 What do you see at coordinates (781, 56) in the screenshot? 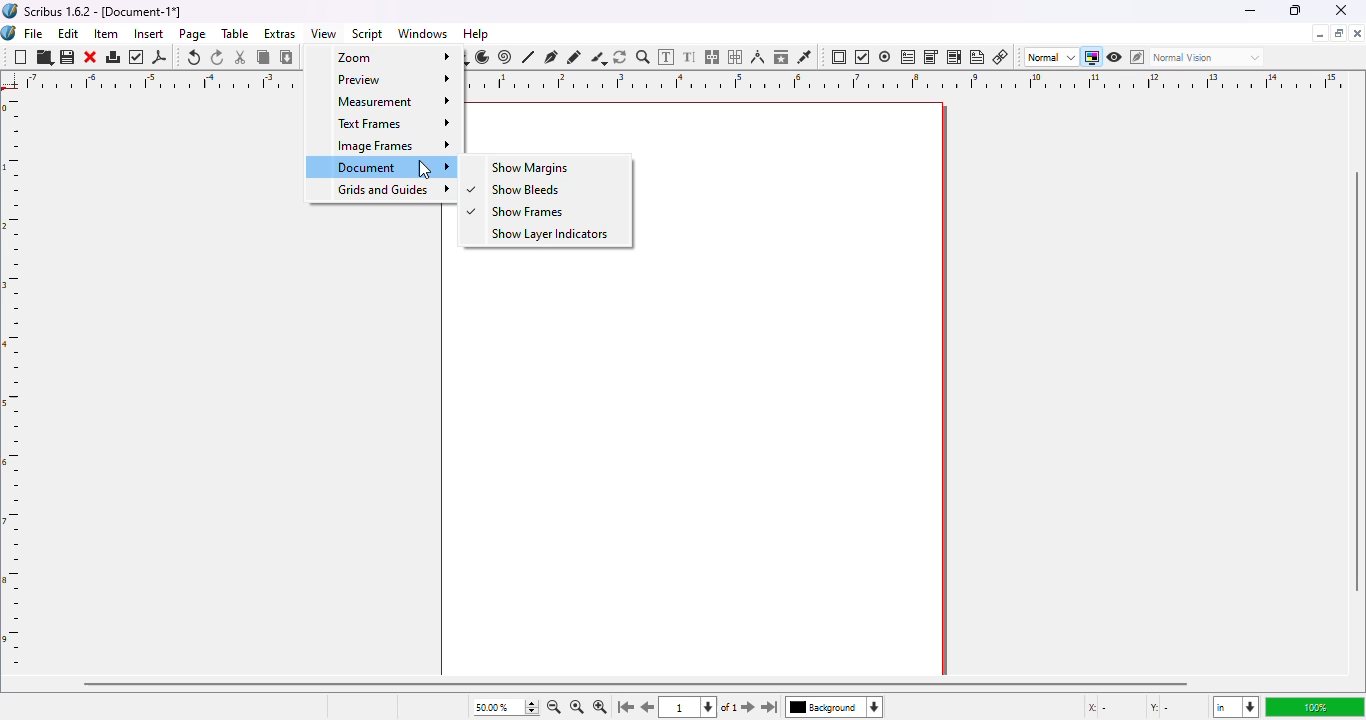
I see `copy item properties` at bounding box center [781, 56].